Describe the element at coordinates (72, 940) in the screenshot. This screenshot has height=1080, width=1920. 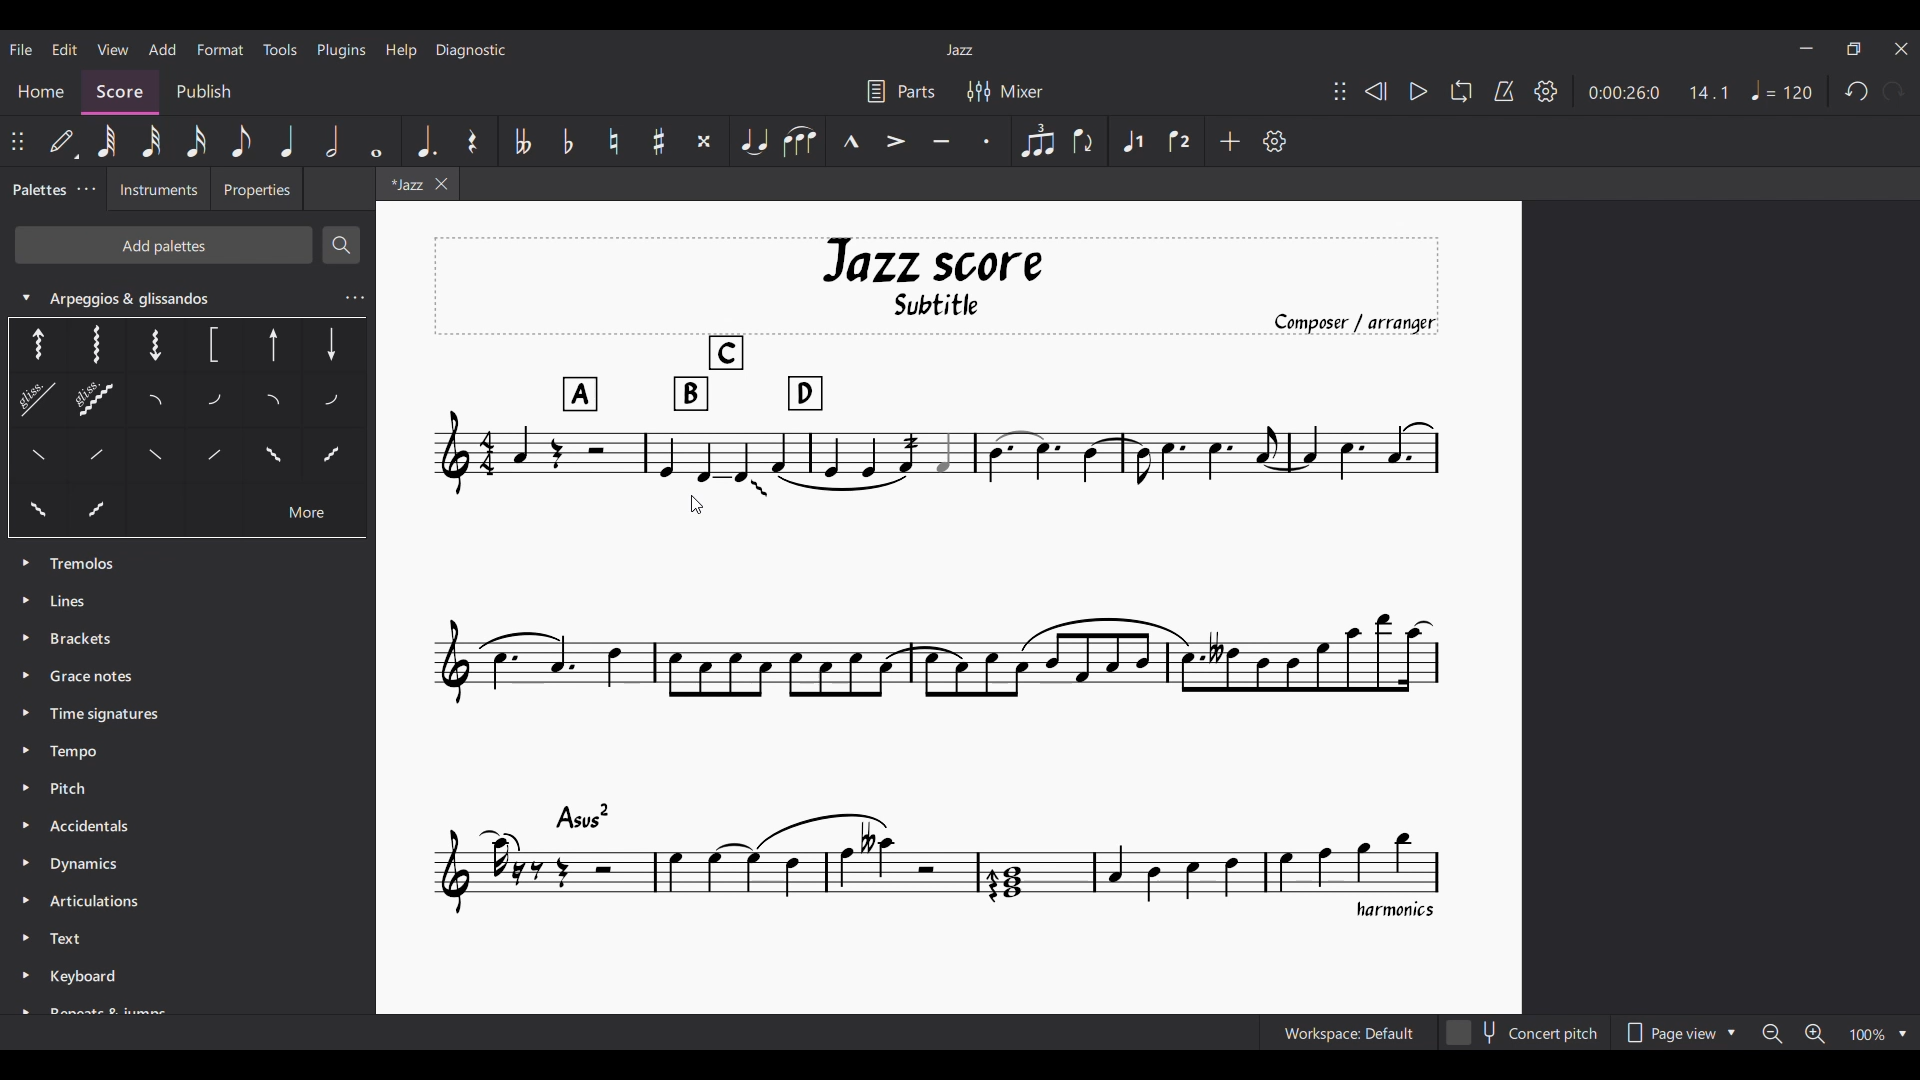
I see `Text` at that location.